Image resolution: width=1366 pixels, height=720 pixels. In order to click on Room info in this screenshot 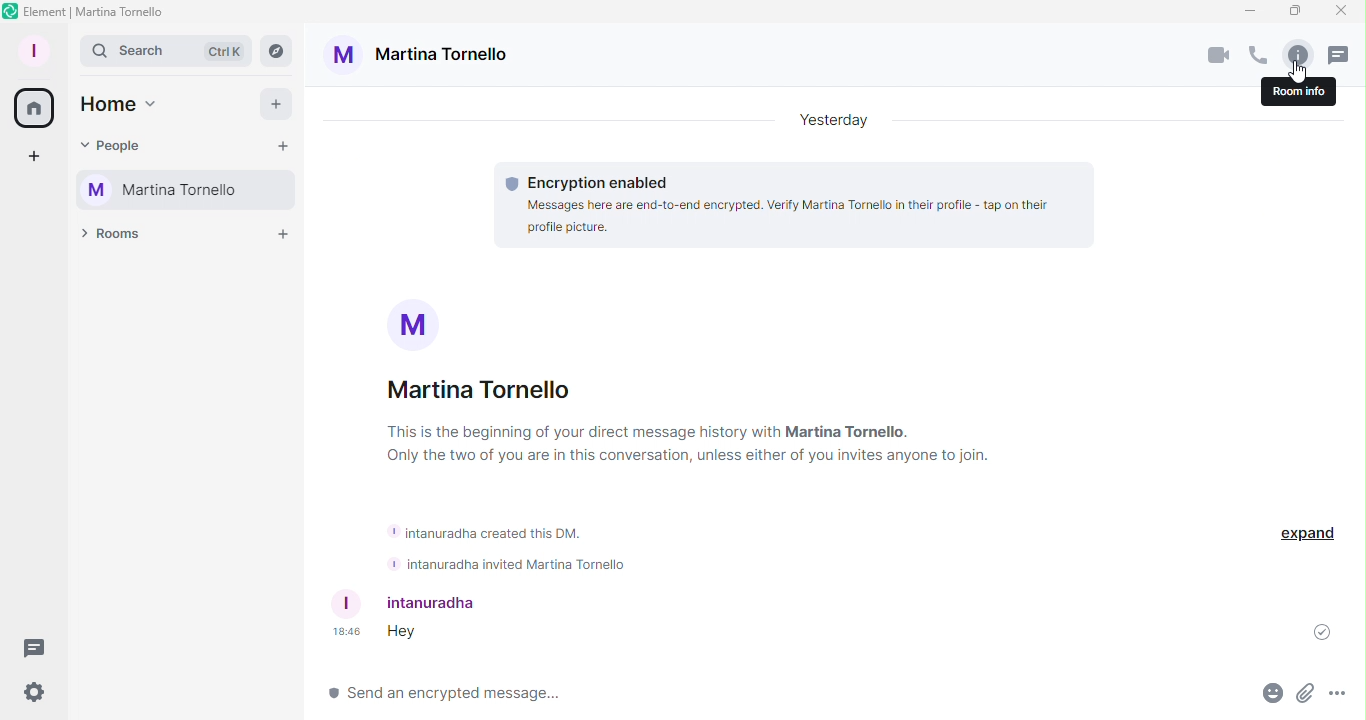, I will do `click(1296, 53)`.